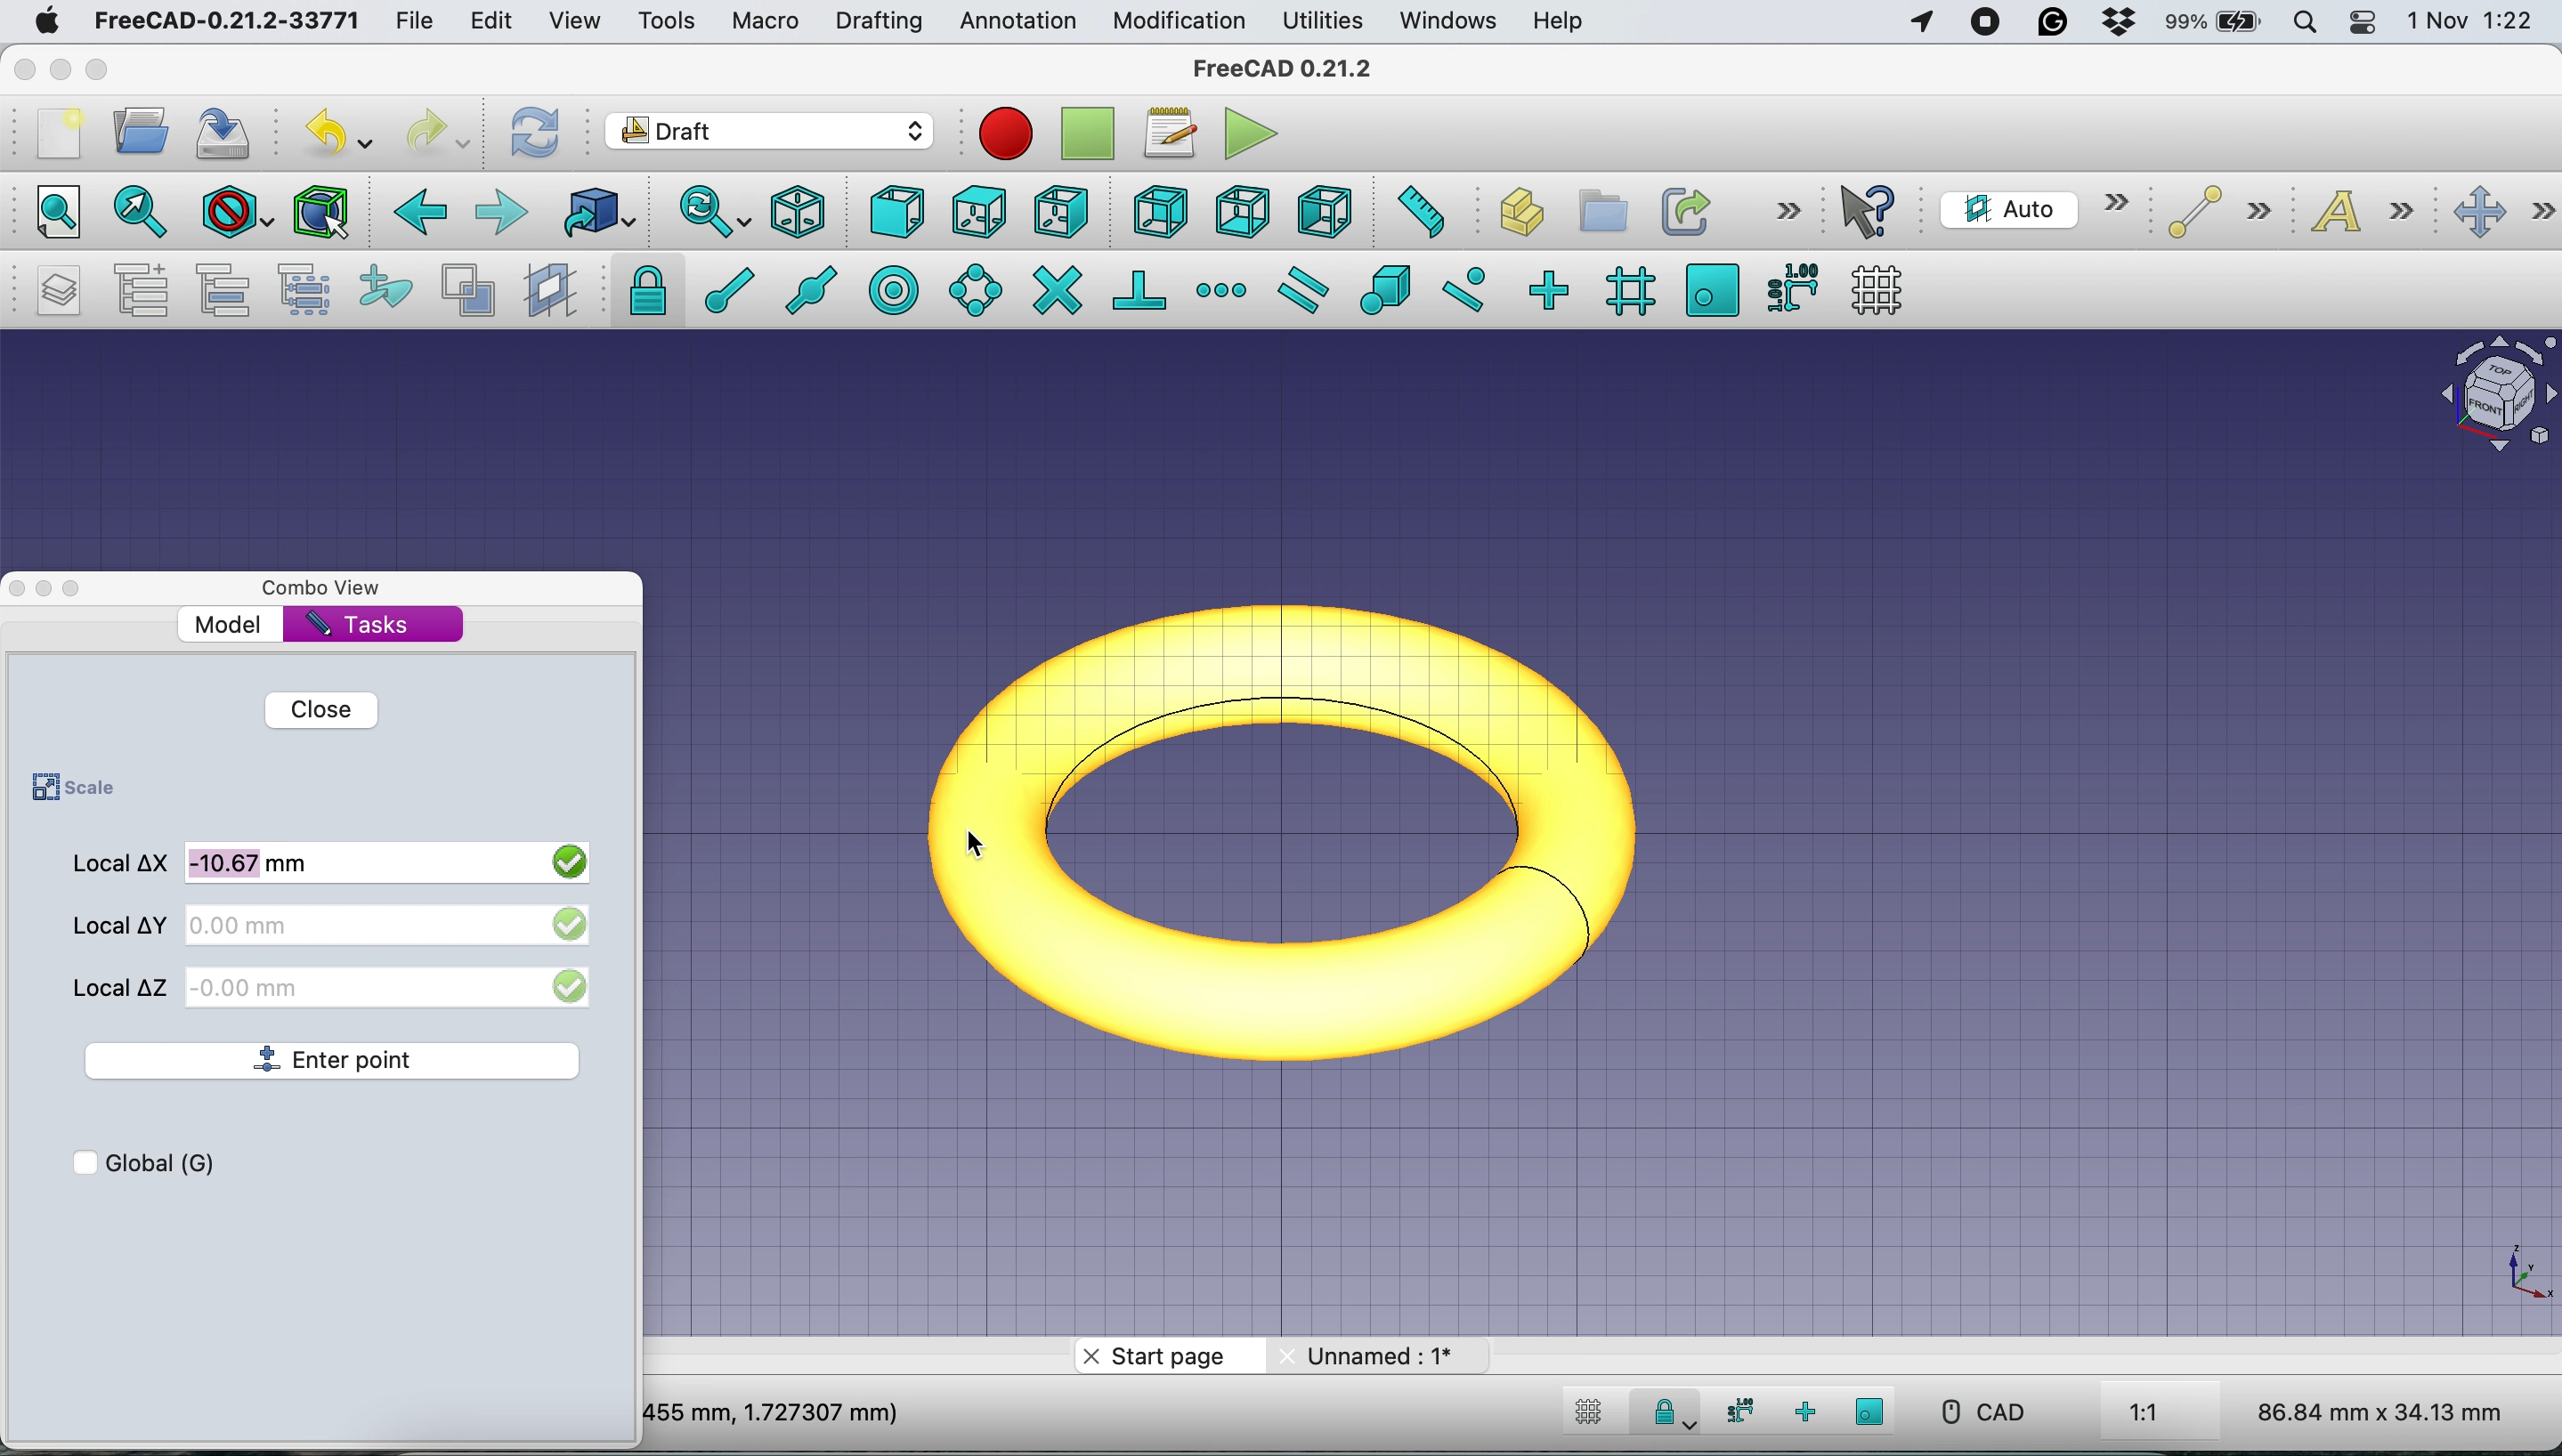 The height and width of the screenshot is (1456, 2562). What do you see at coordinates (503, 215) in the screenshot?
I see `forward` at bounding box center [503, 215].